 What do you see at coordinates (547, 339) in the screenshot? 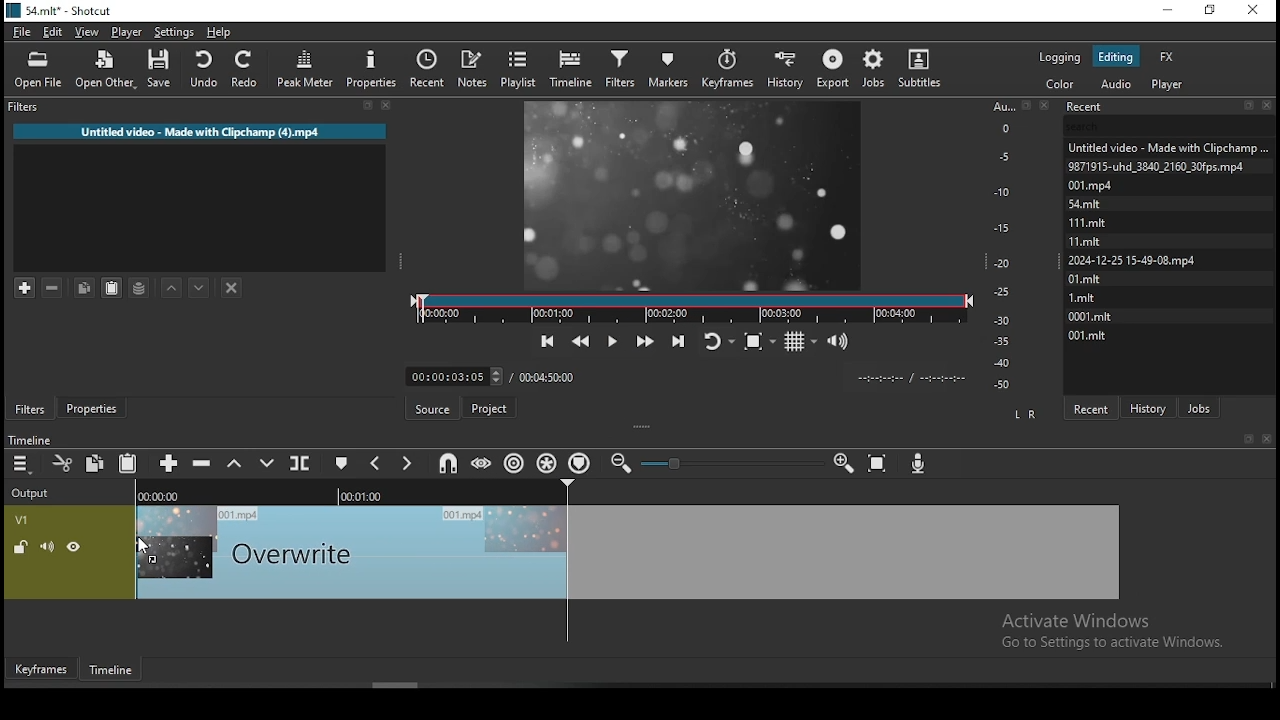
I see `skip to the previous point` at bounding box center [547, 339].